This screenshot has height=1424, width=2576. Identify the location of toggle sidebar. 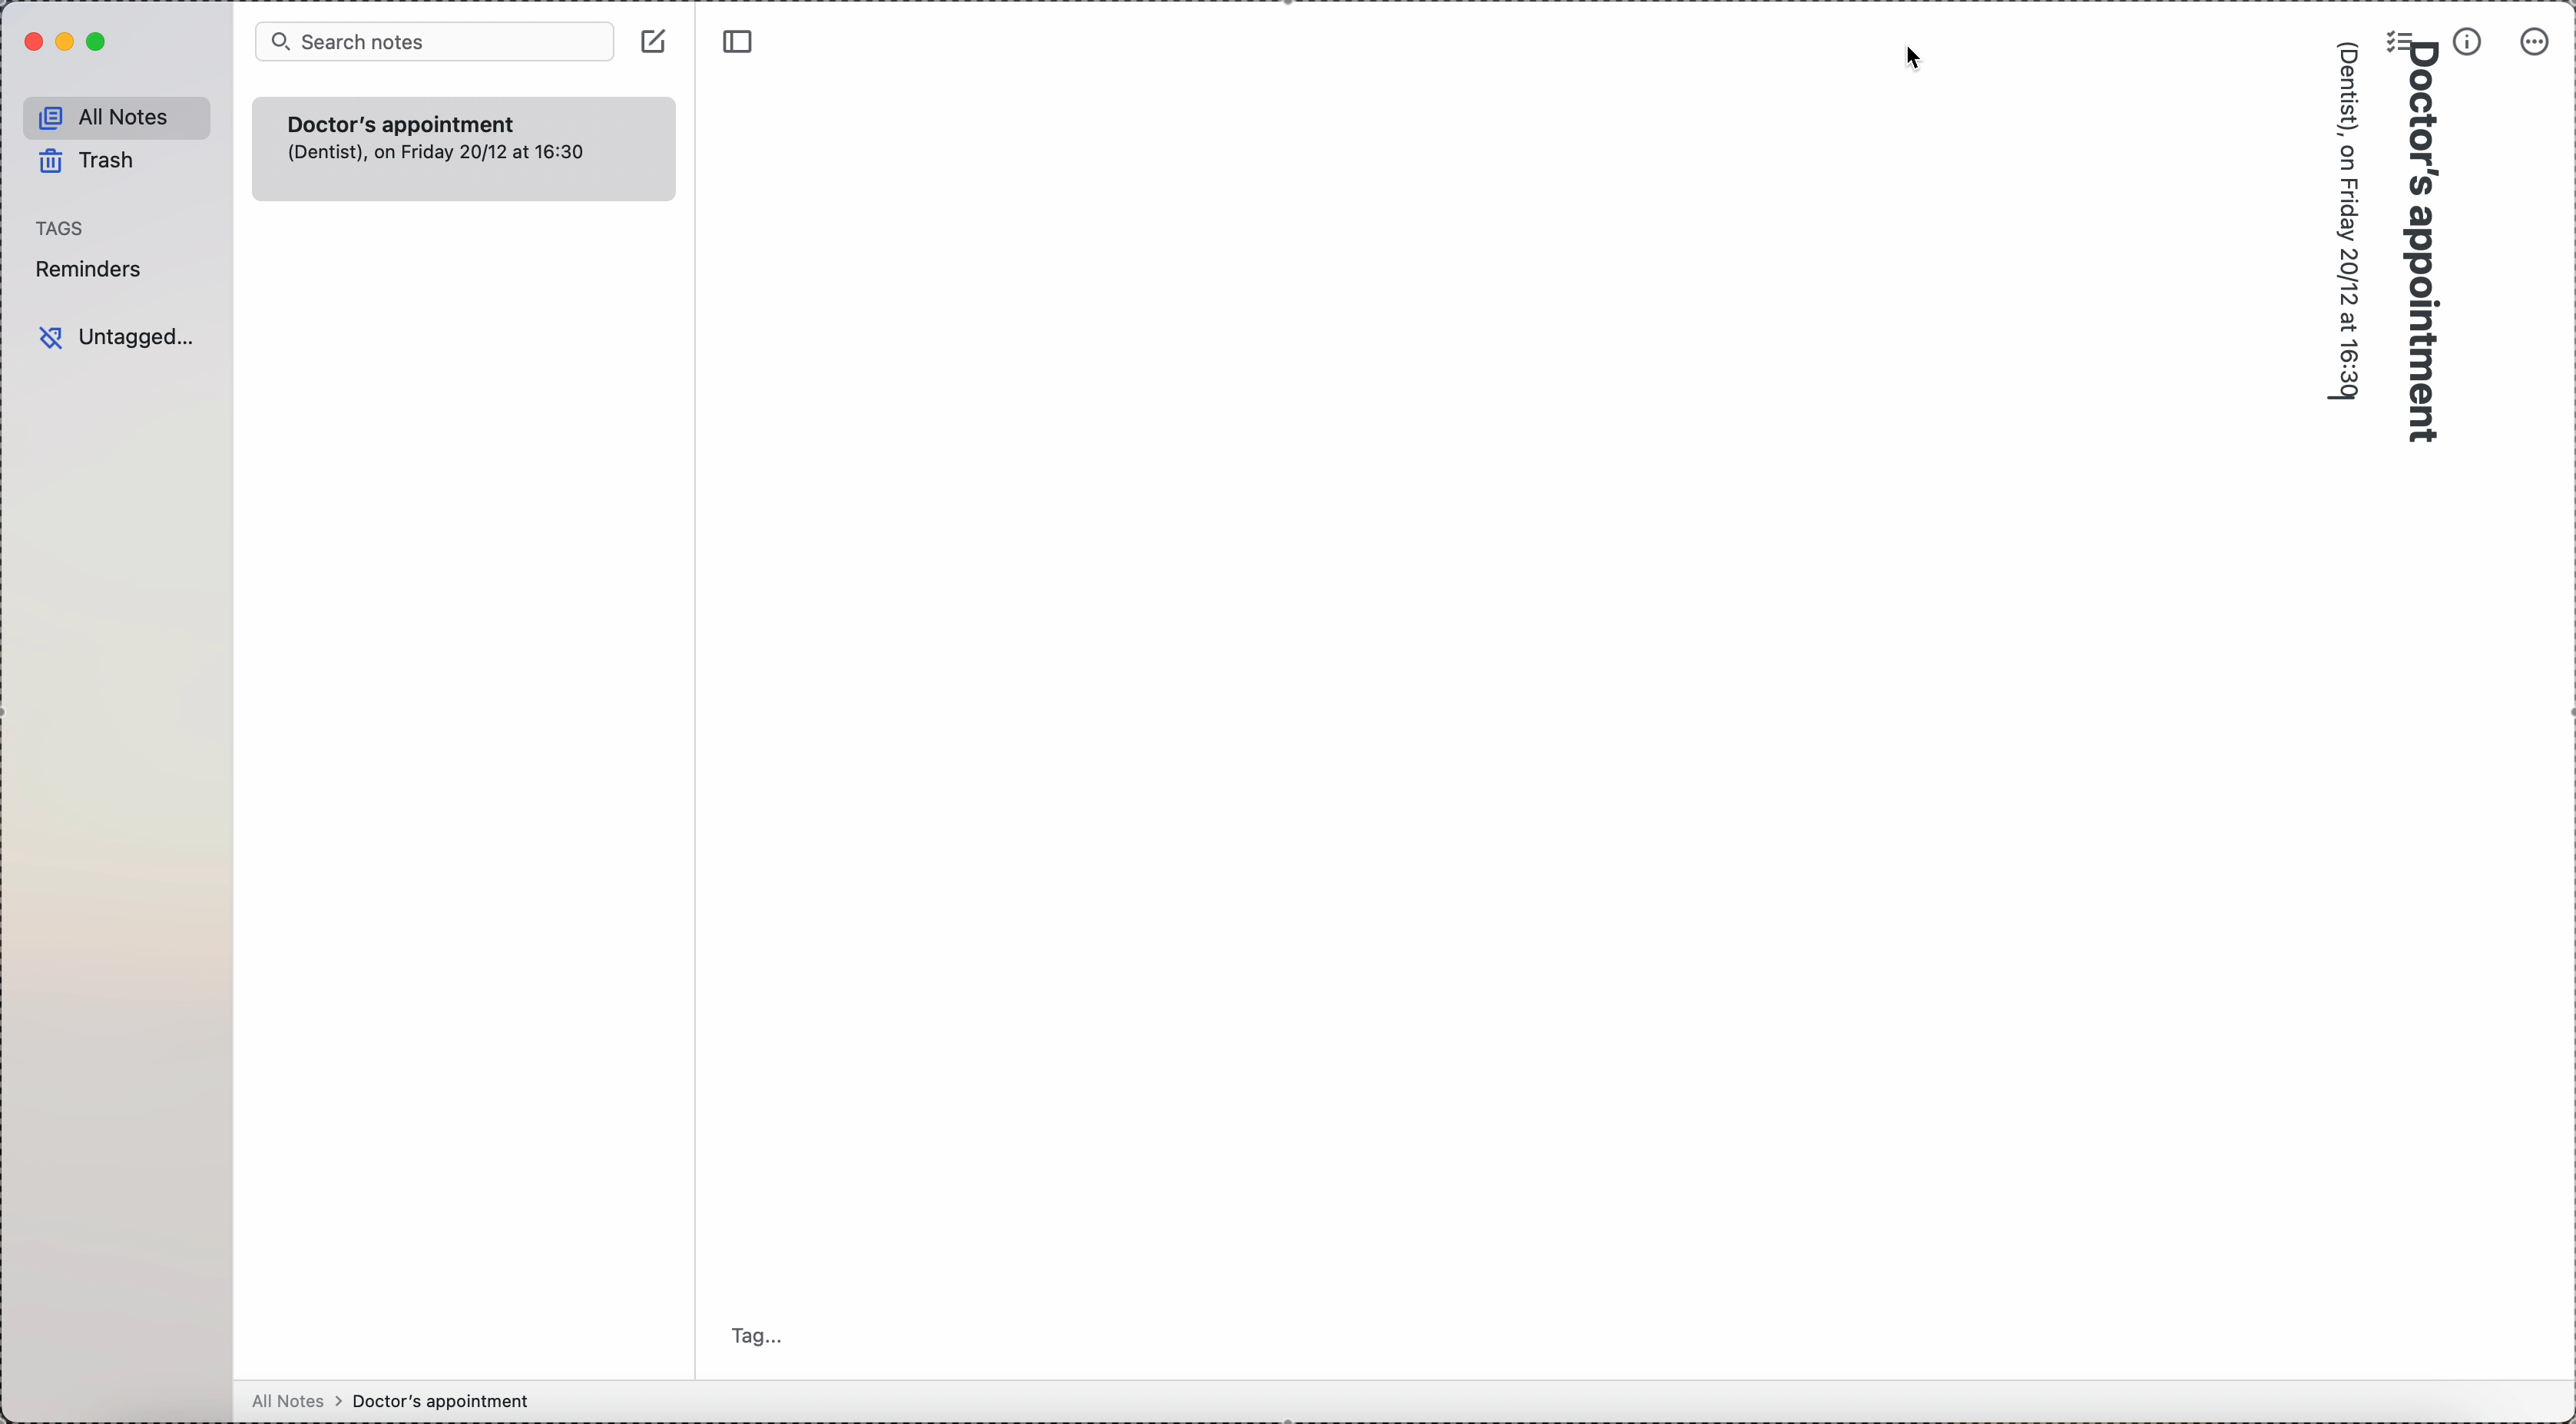
(742, 45).